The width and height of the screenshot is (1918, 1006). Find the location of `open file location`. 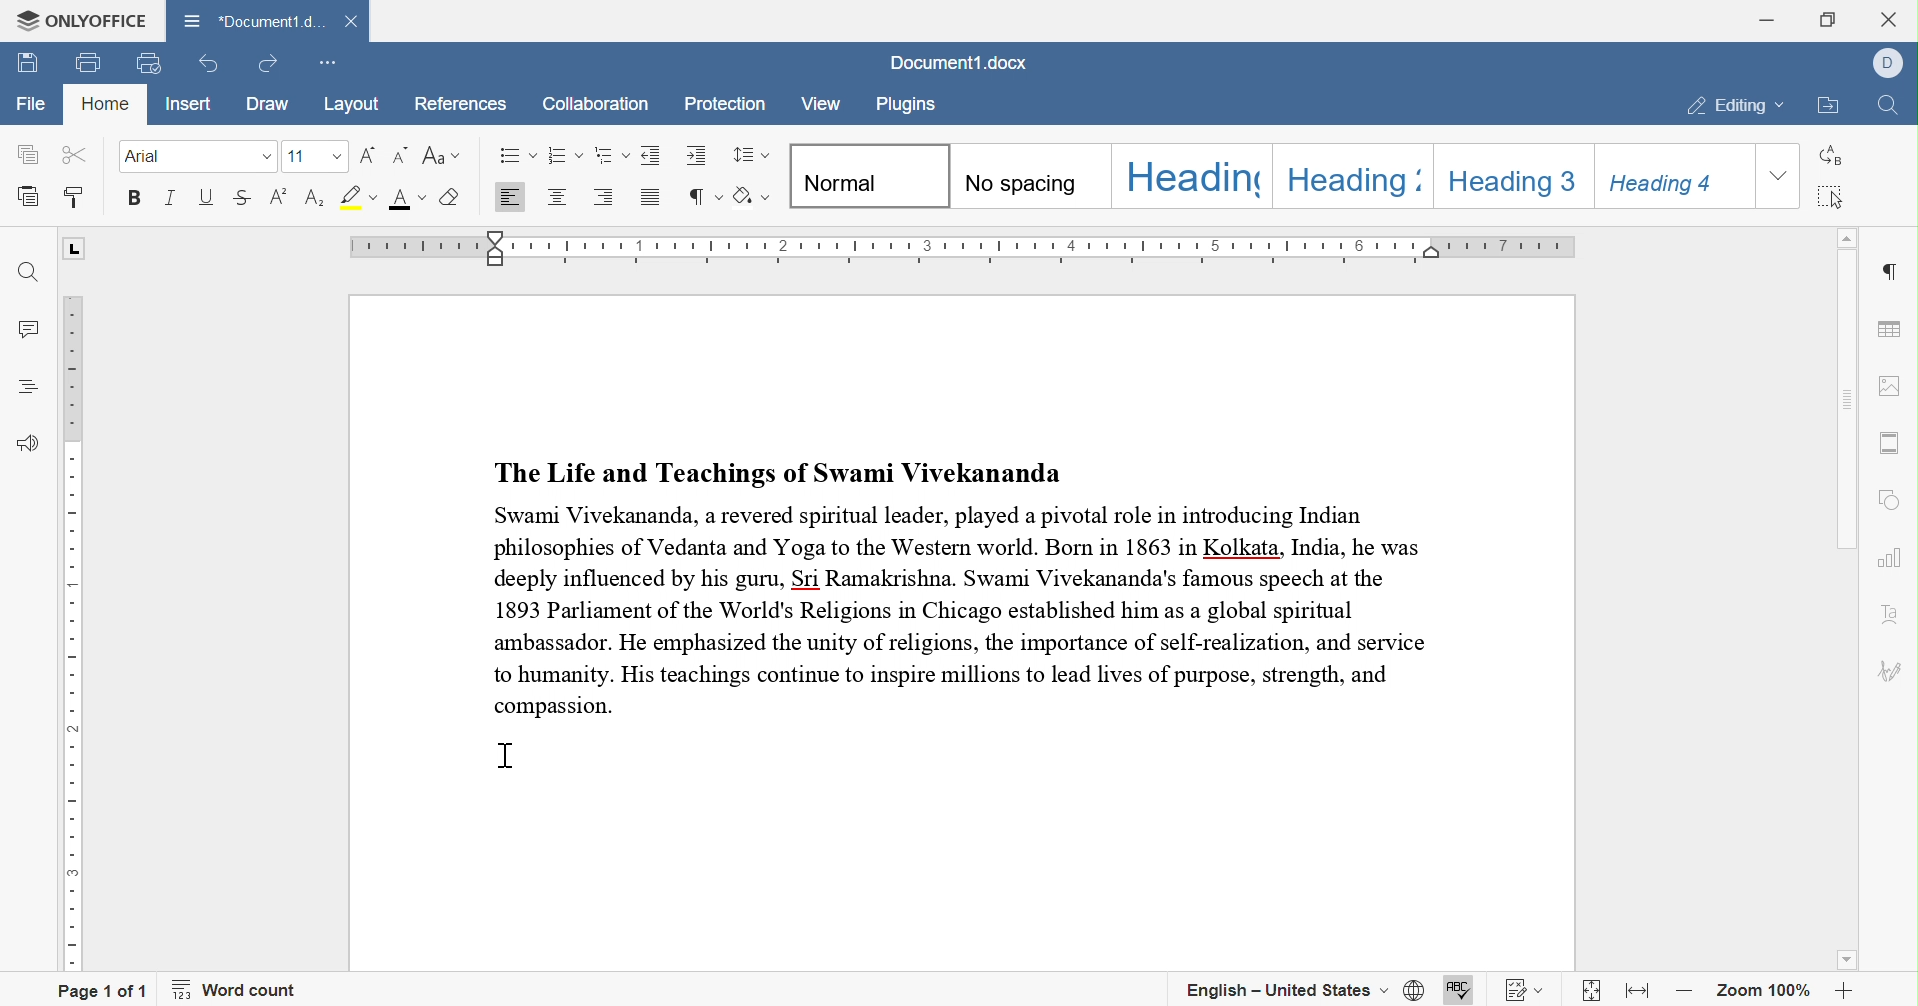

open file location is located at coordinates (1831, 107).